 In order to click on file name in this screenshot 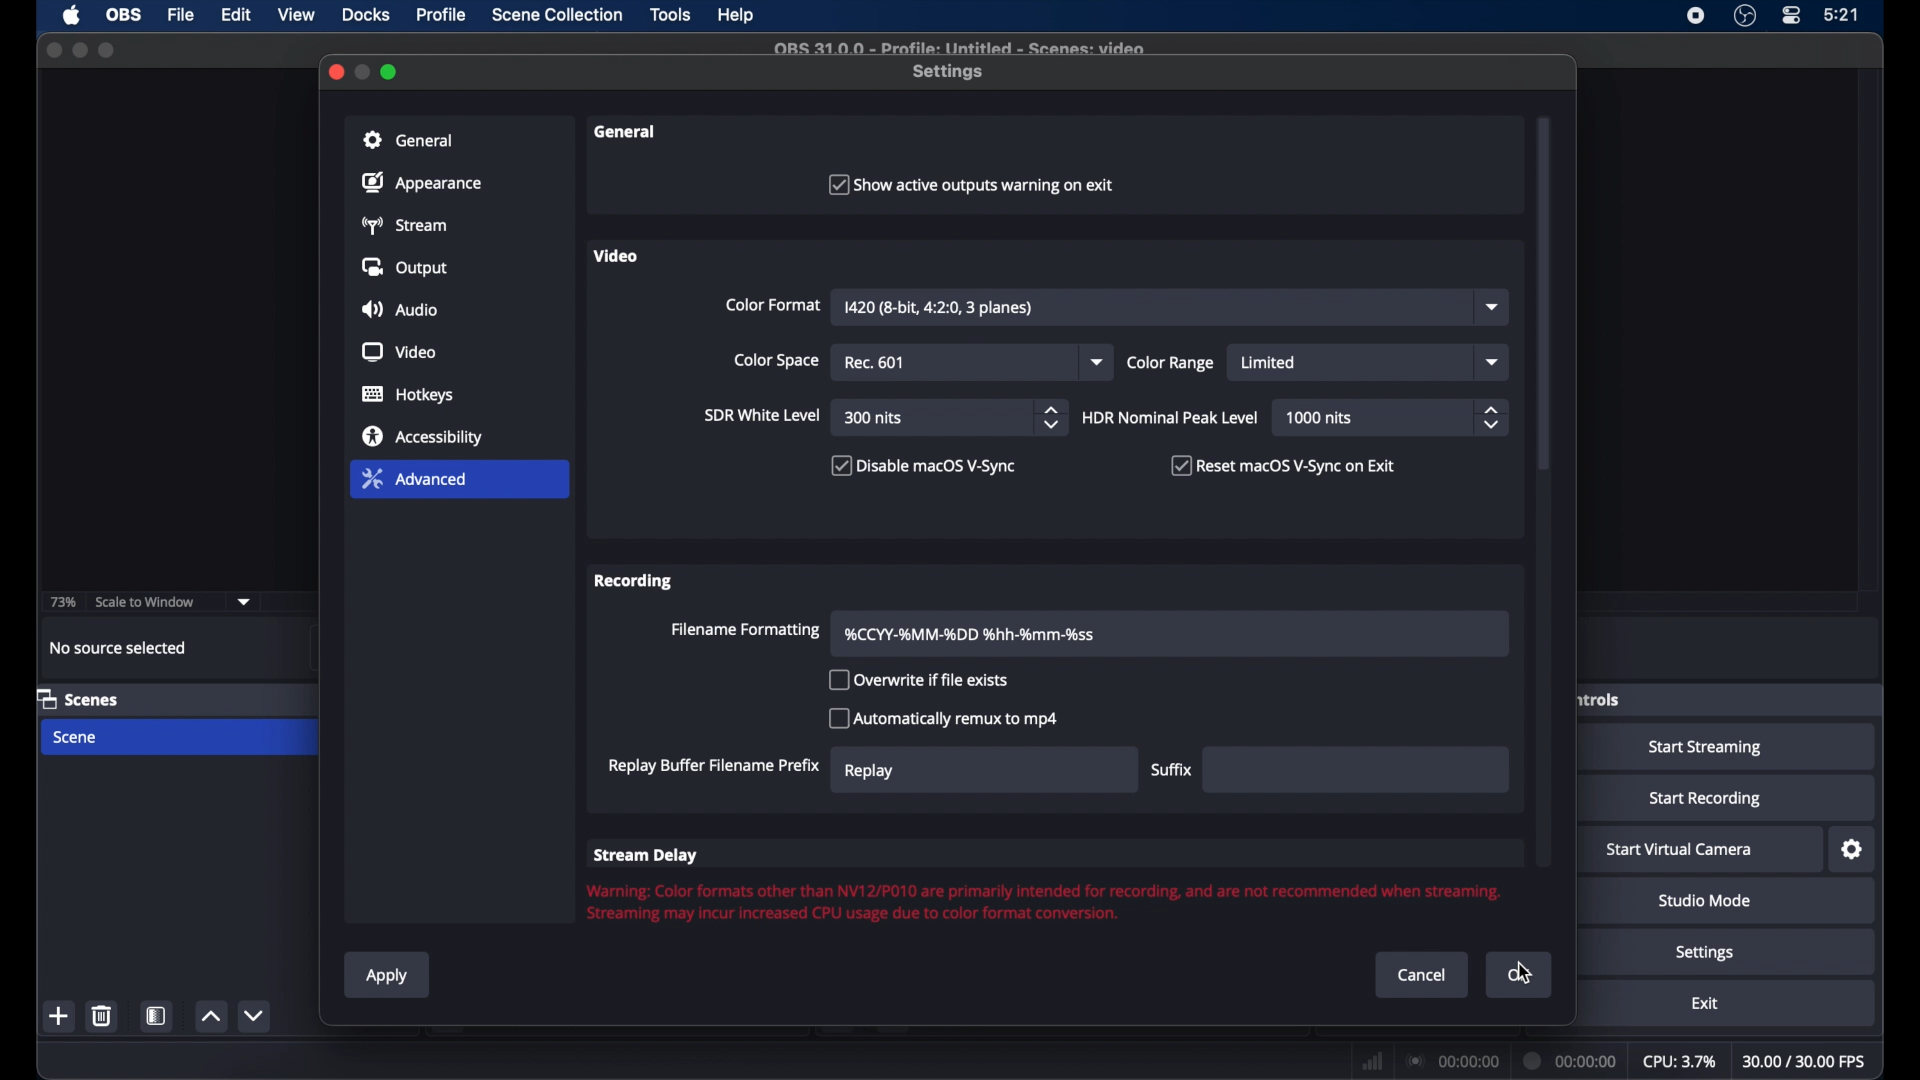, I will do `click(959, 46)`.